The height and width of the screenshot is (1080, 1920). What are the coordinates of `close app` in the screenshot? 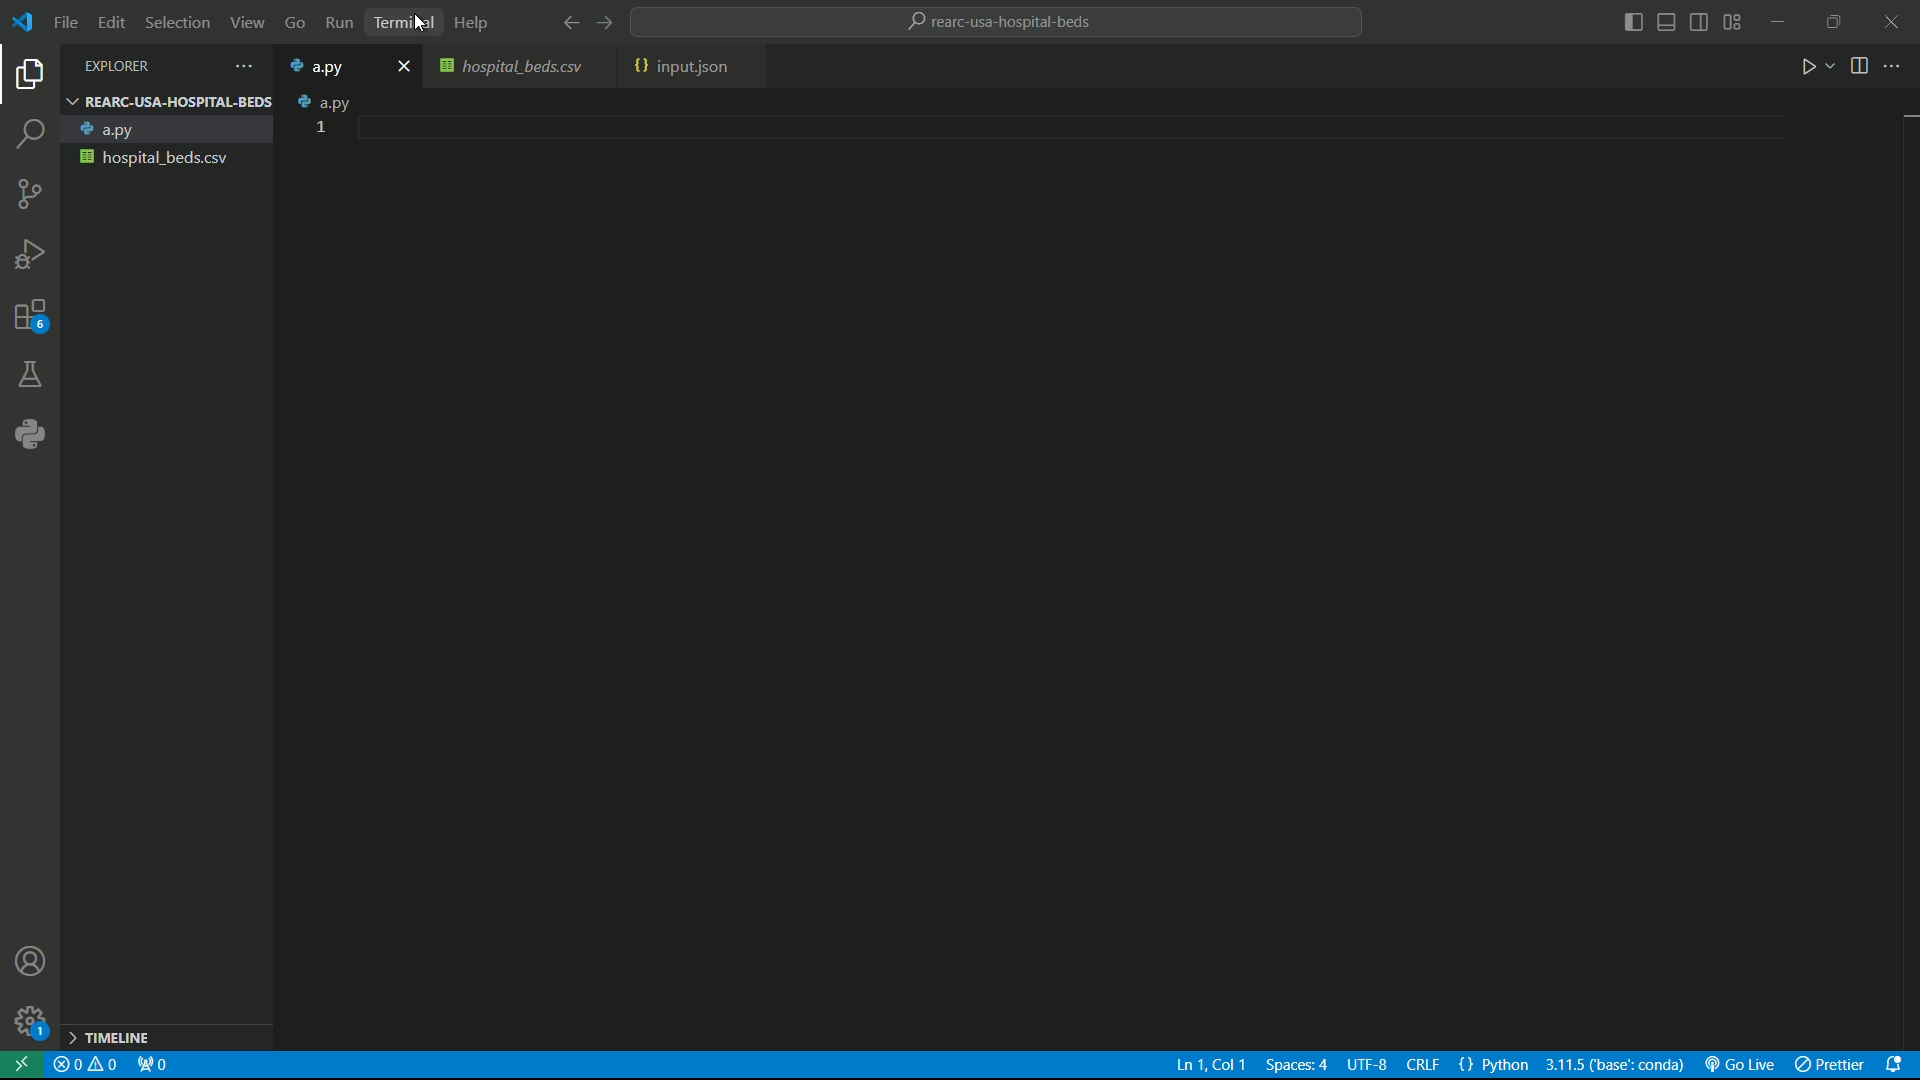 It's located at (1892, 22).